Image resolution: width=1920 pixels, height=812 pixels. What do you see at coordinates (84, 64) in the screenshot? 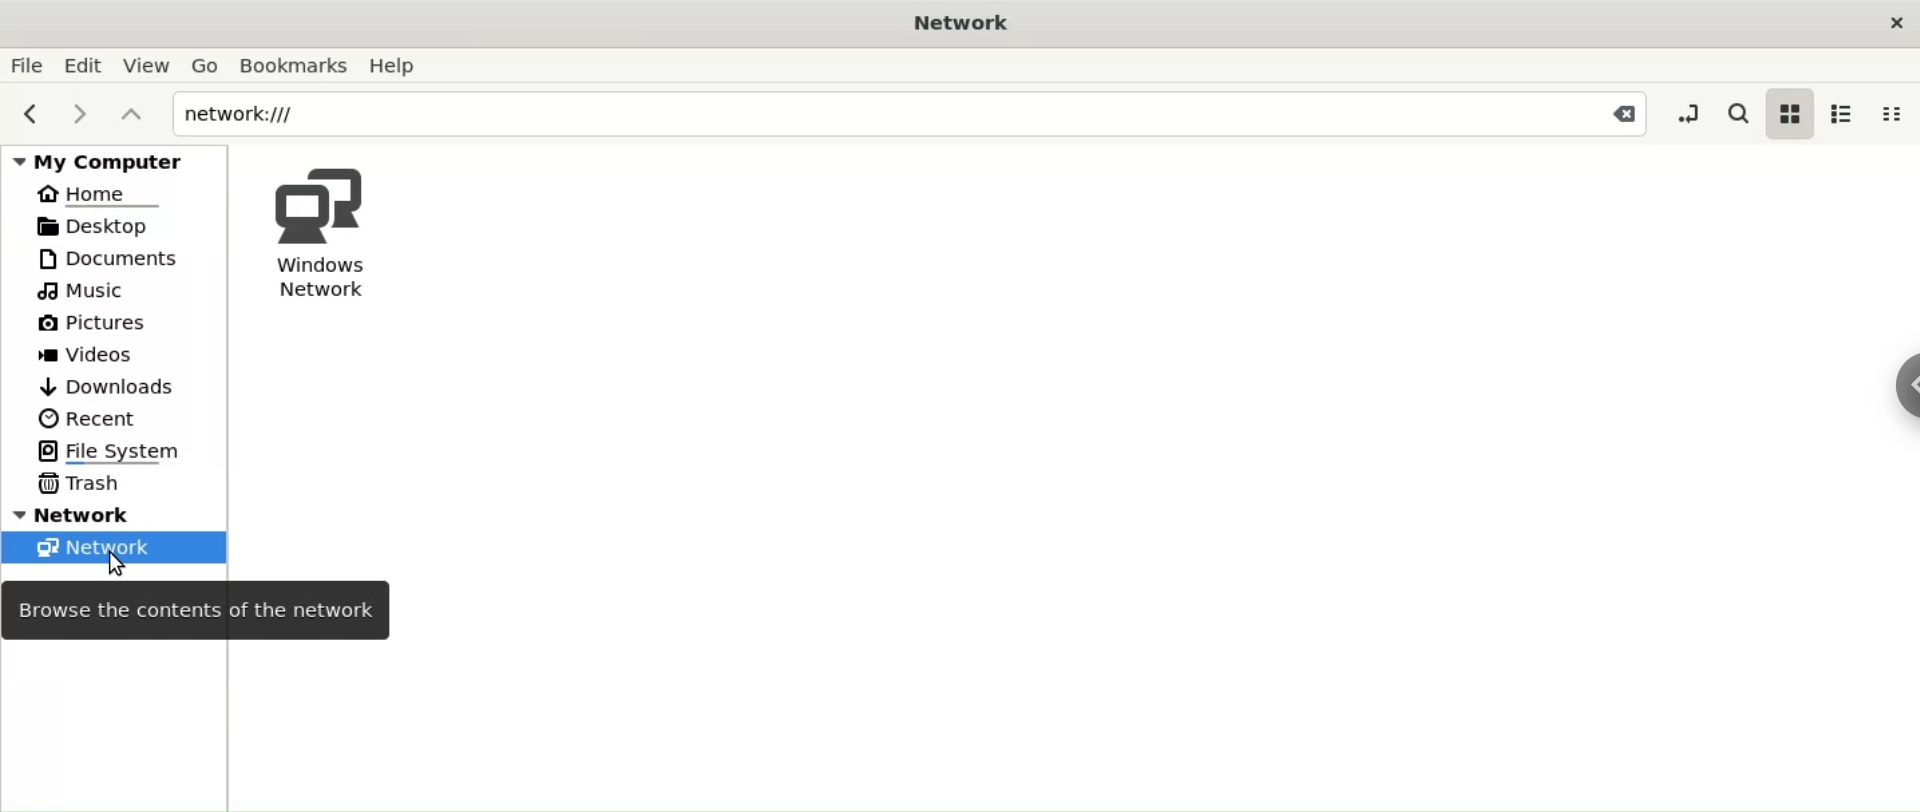
I see `Edit` at bounding box center [84, 64].